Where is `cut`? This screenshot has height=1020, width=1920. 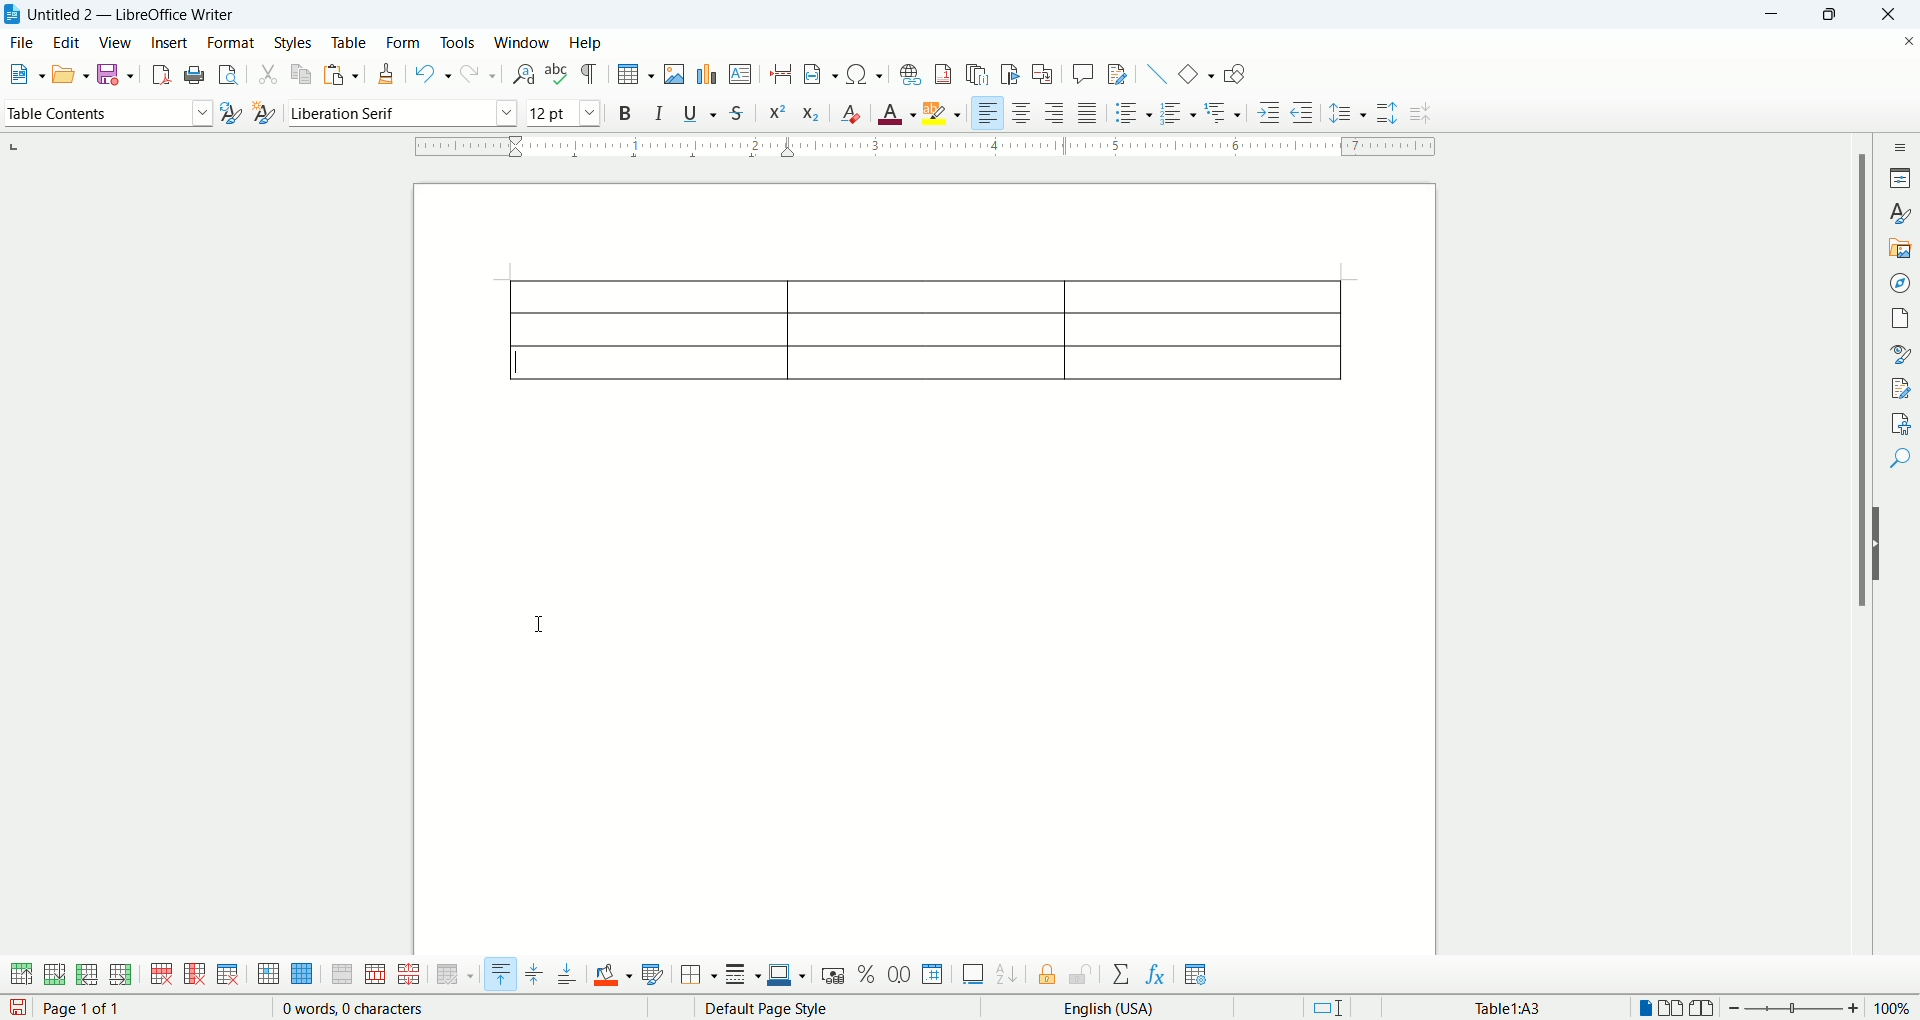 cut is located at coordinates (270, 75).